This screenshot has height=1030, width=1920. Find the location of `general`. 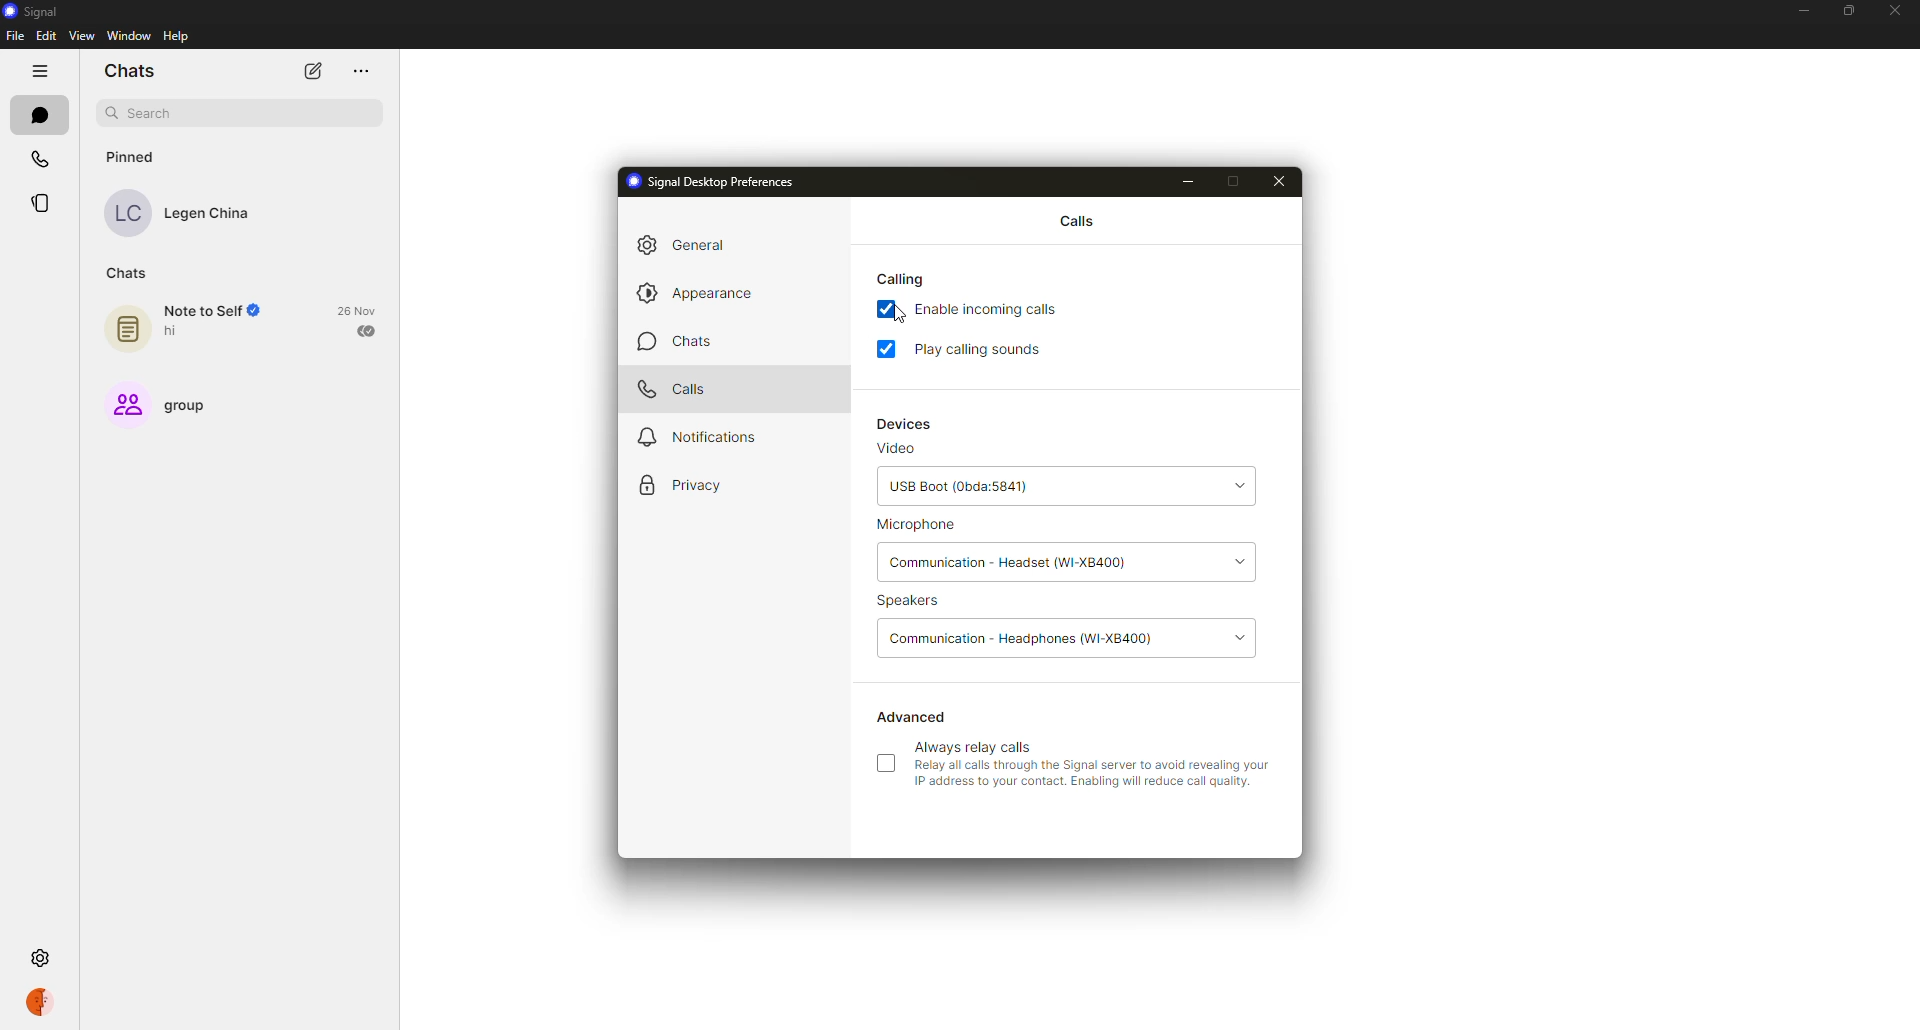

general is located at coordinates (694, 246).